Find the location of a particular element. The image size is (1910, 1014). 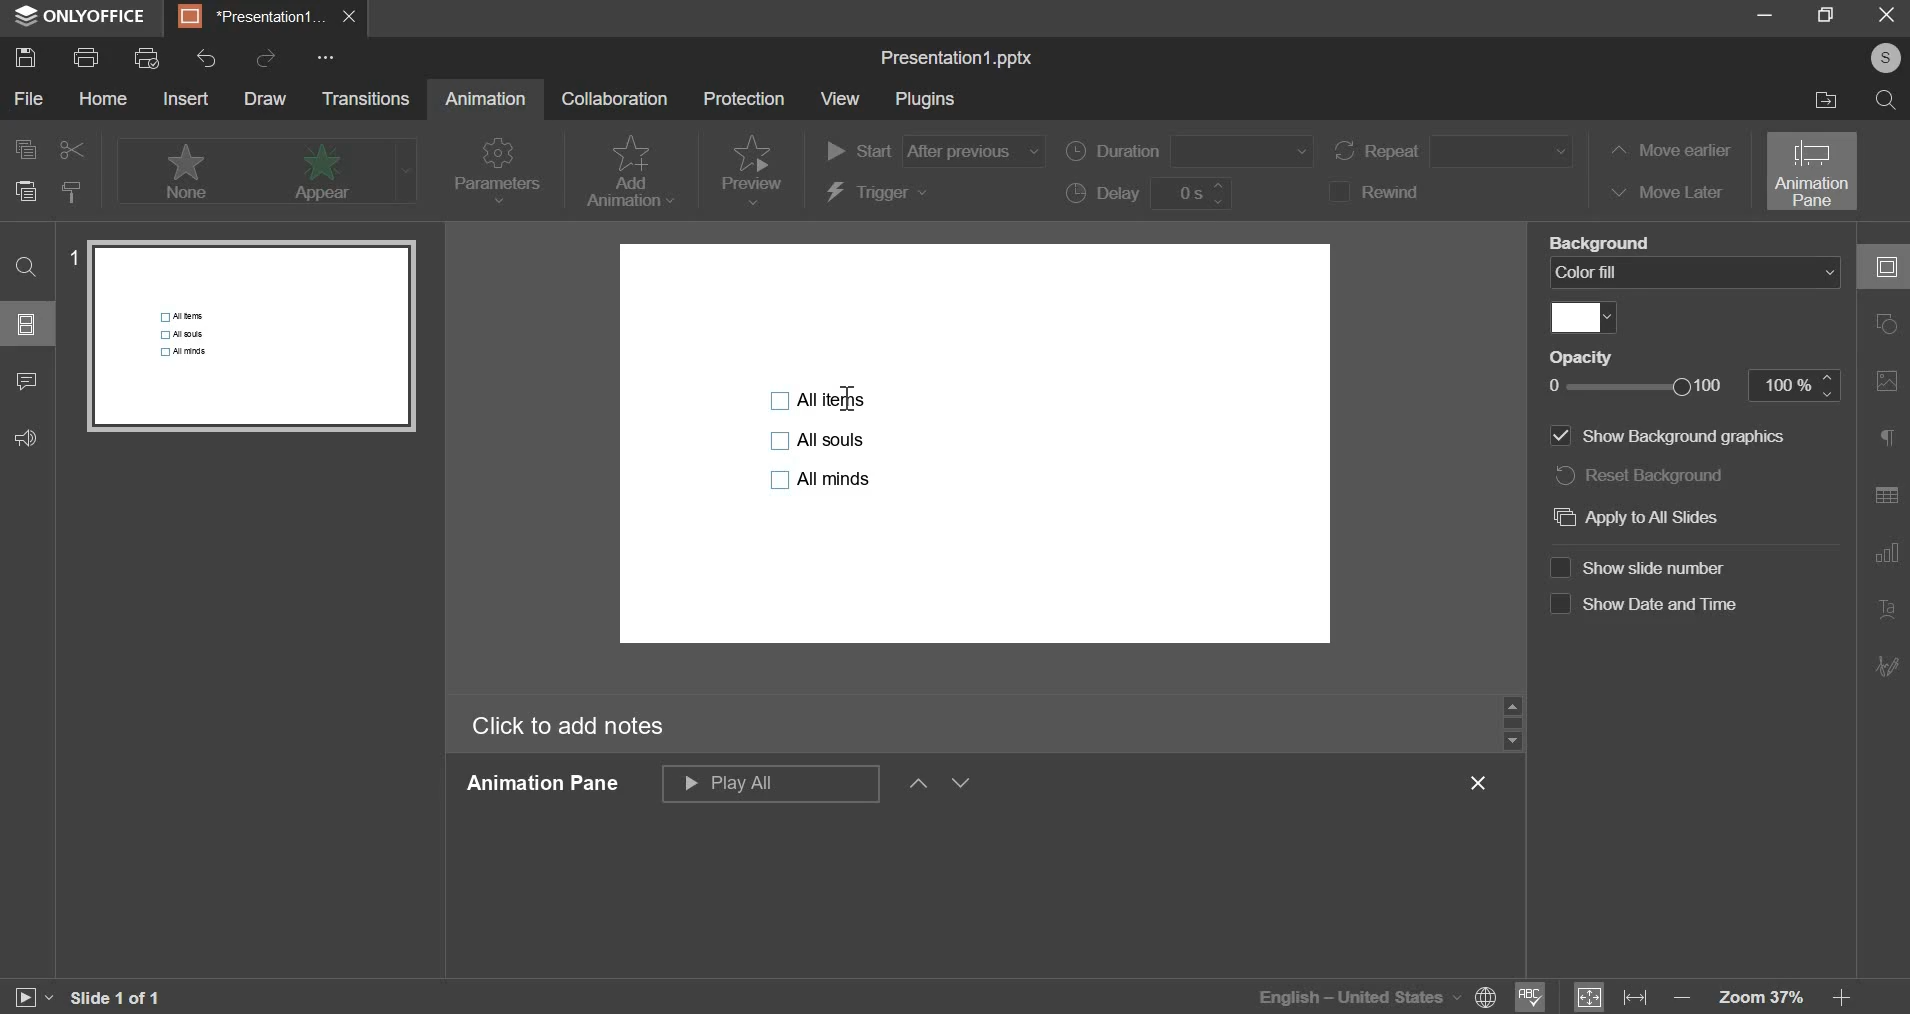

animation is located at coordinates (485, 98).